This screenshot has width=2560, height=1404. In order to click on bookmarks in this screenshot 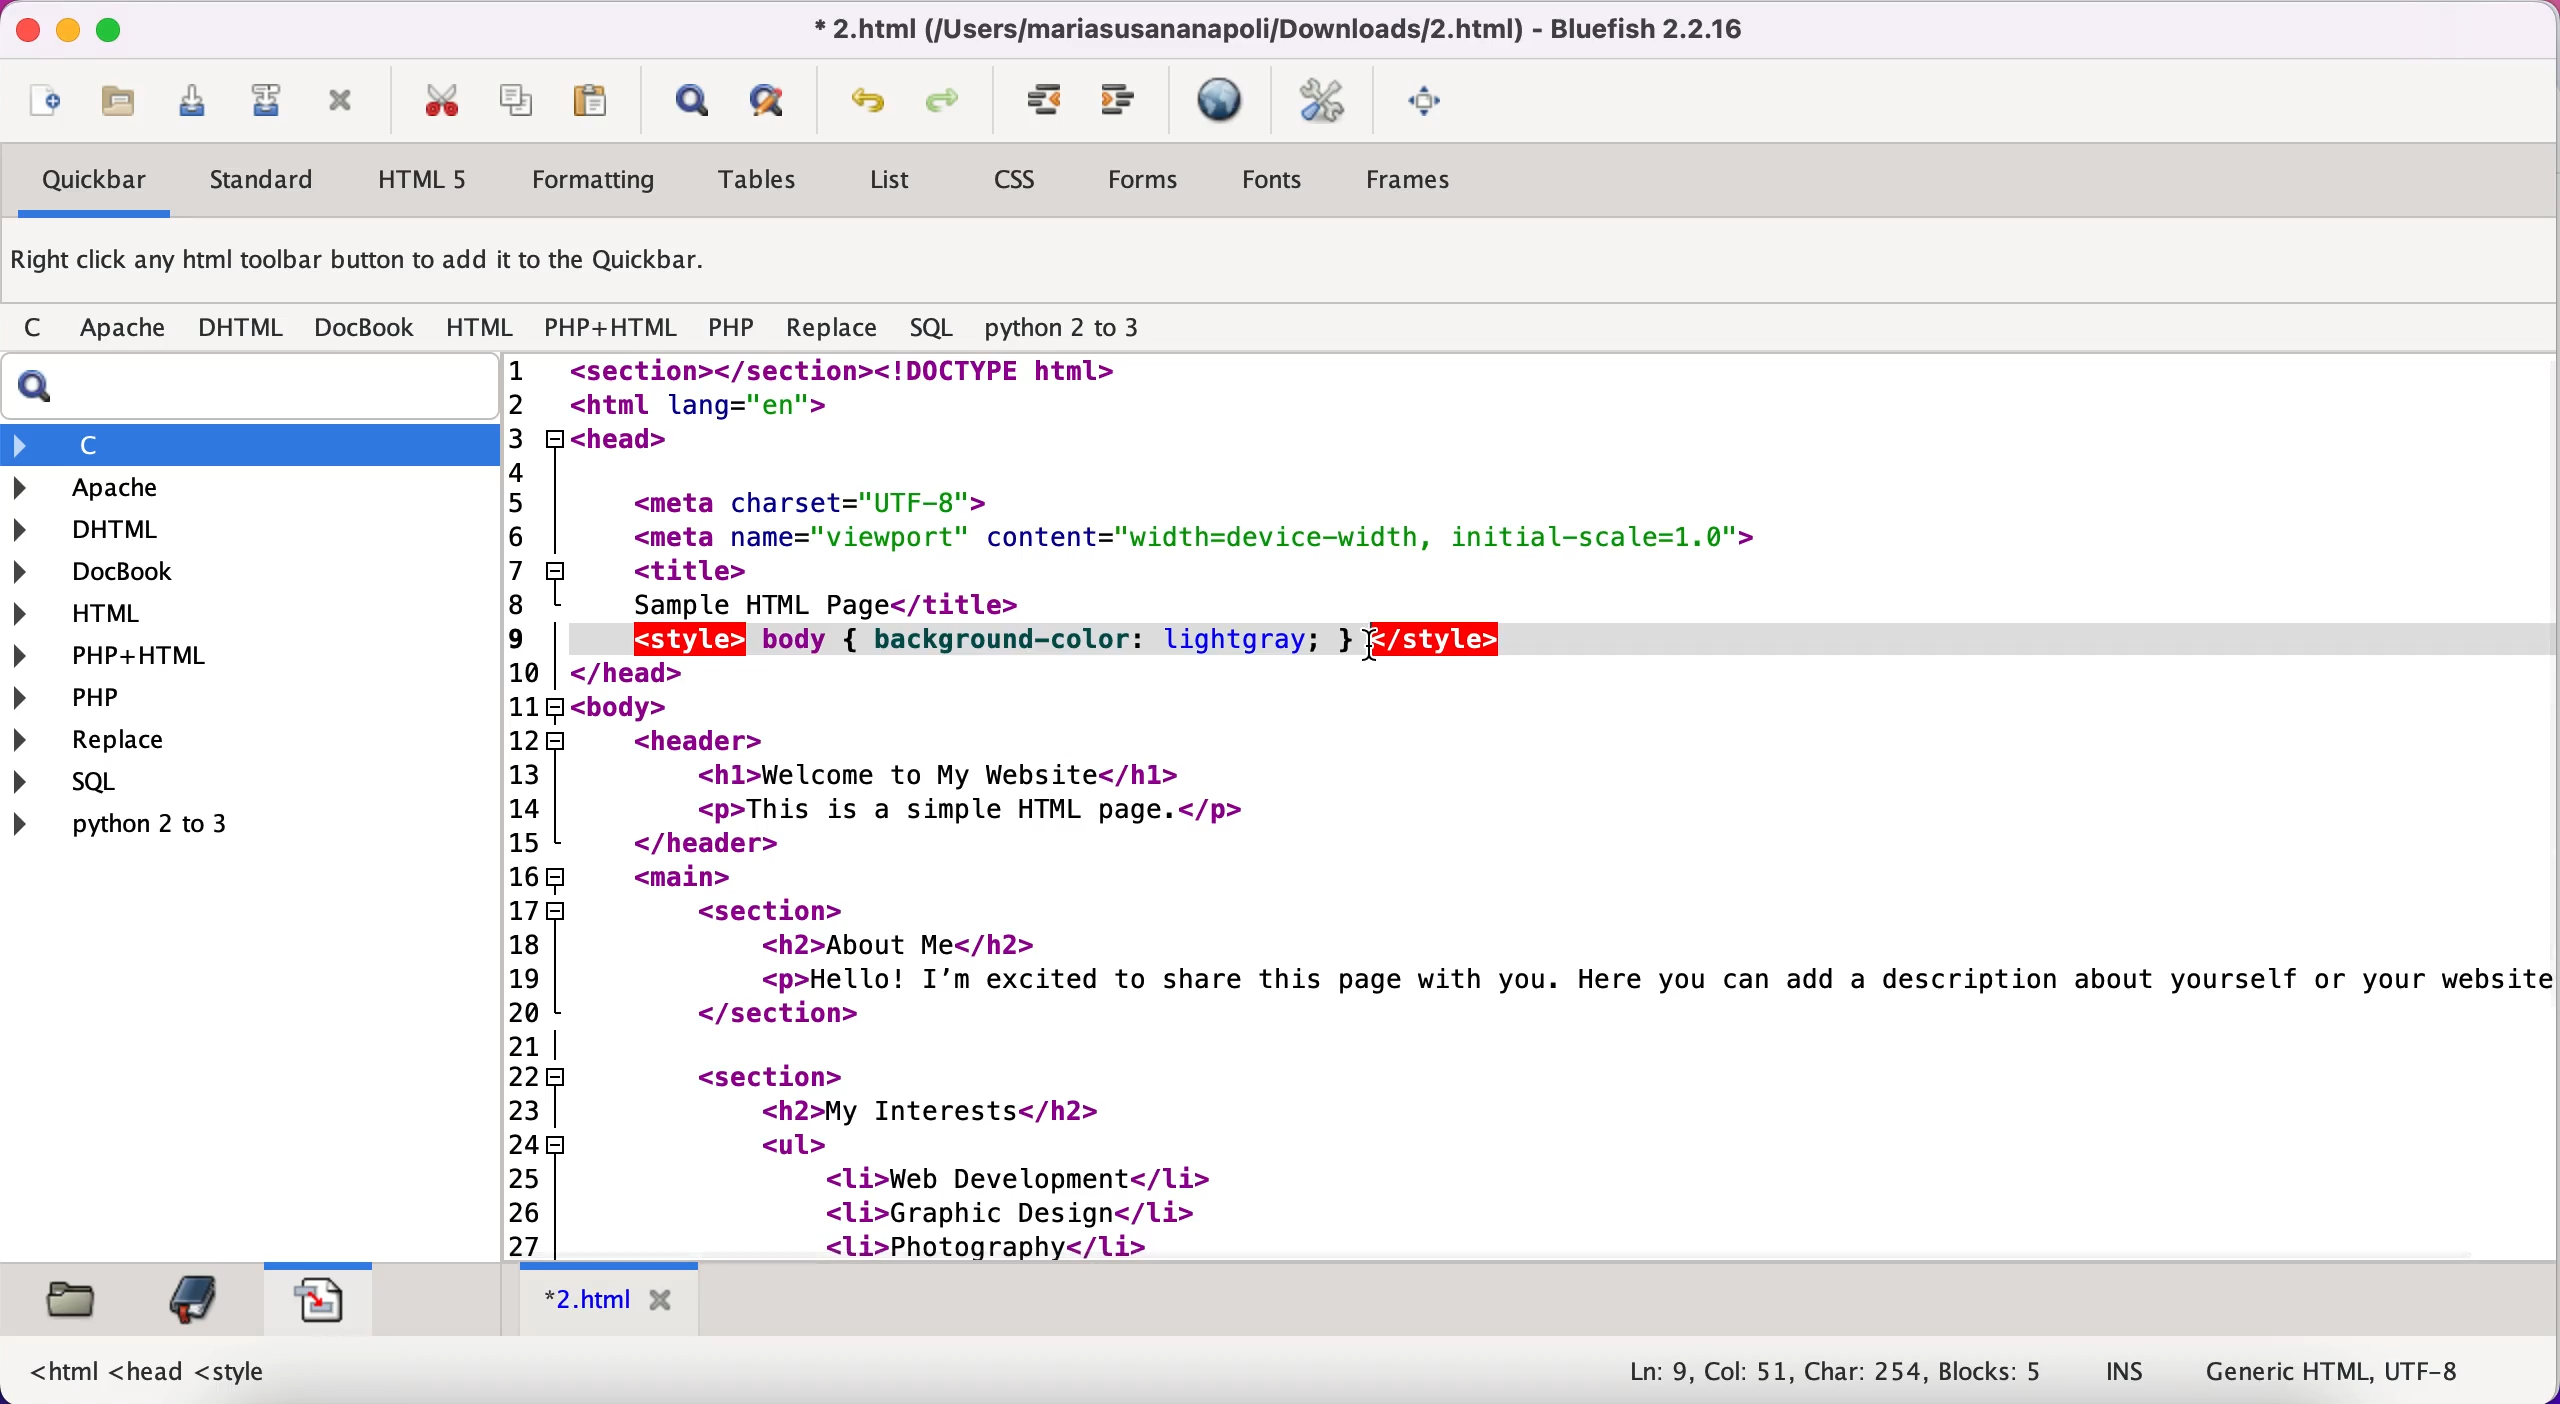, I will do `click(192, 1299)`.